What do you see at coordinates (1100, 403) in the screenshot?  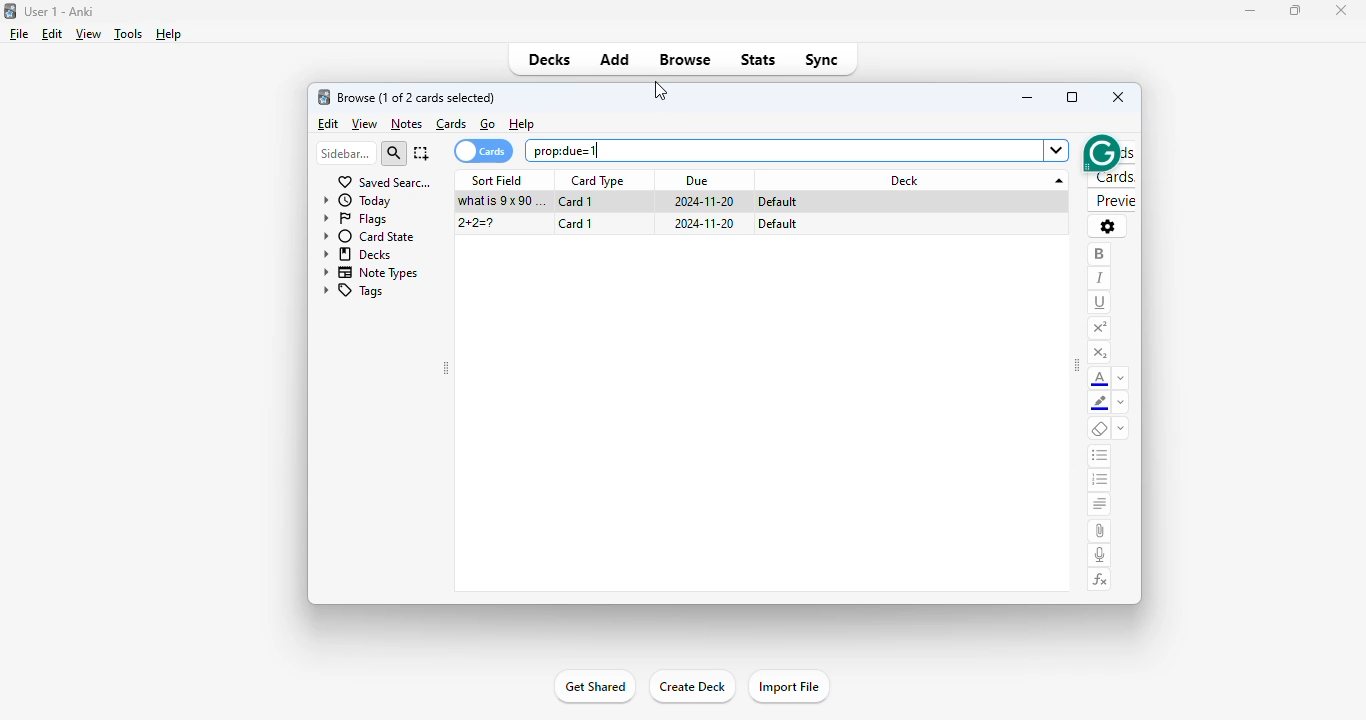 I see `text highlighting color` at bounding box center [1100, 403].